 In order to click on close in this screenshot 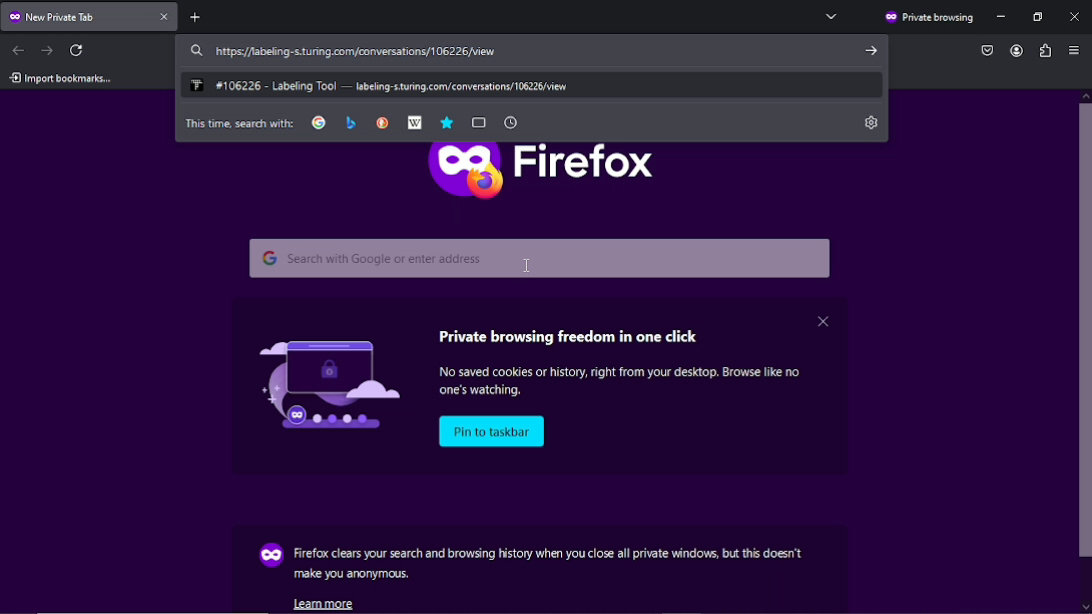, I will do `click(166, 18)`.